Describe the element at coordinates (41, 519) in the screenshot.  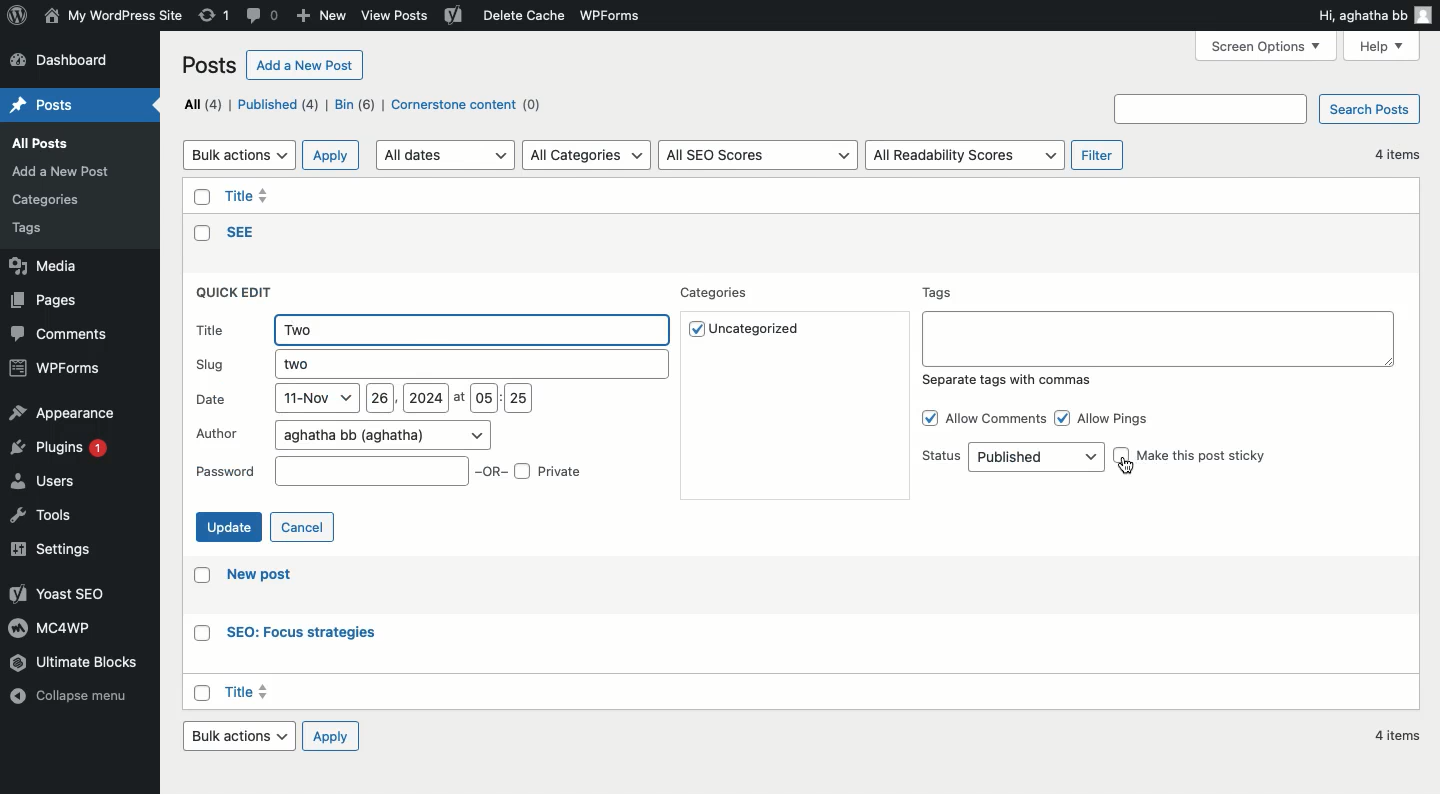
I see `Tools` at that location.